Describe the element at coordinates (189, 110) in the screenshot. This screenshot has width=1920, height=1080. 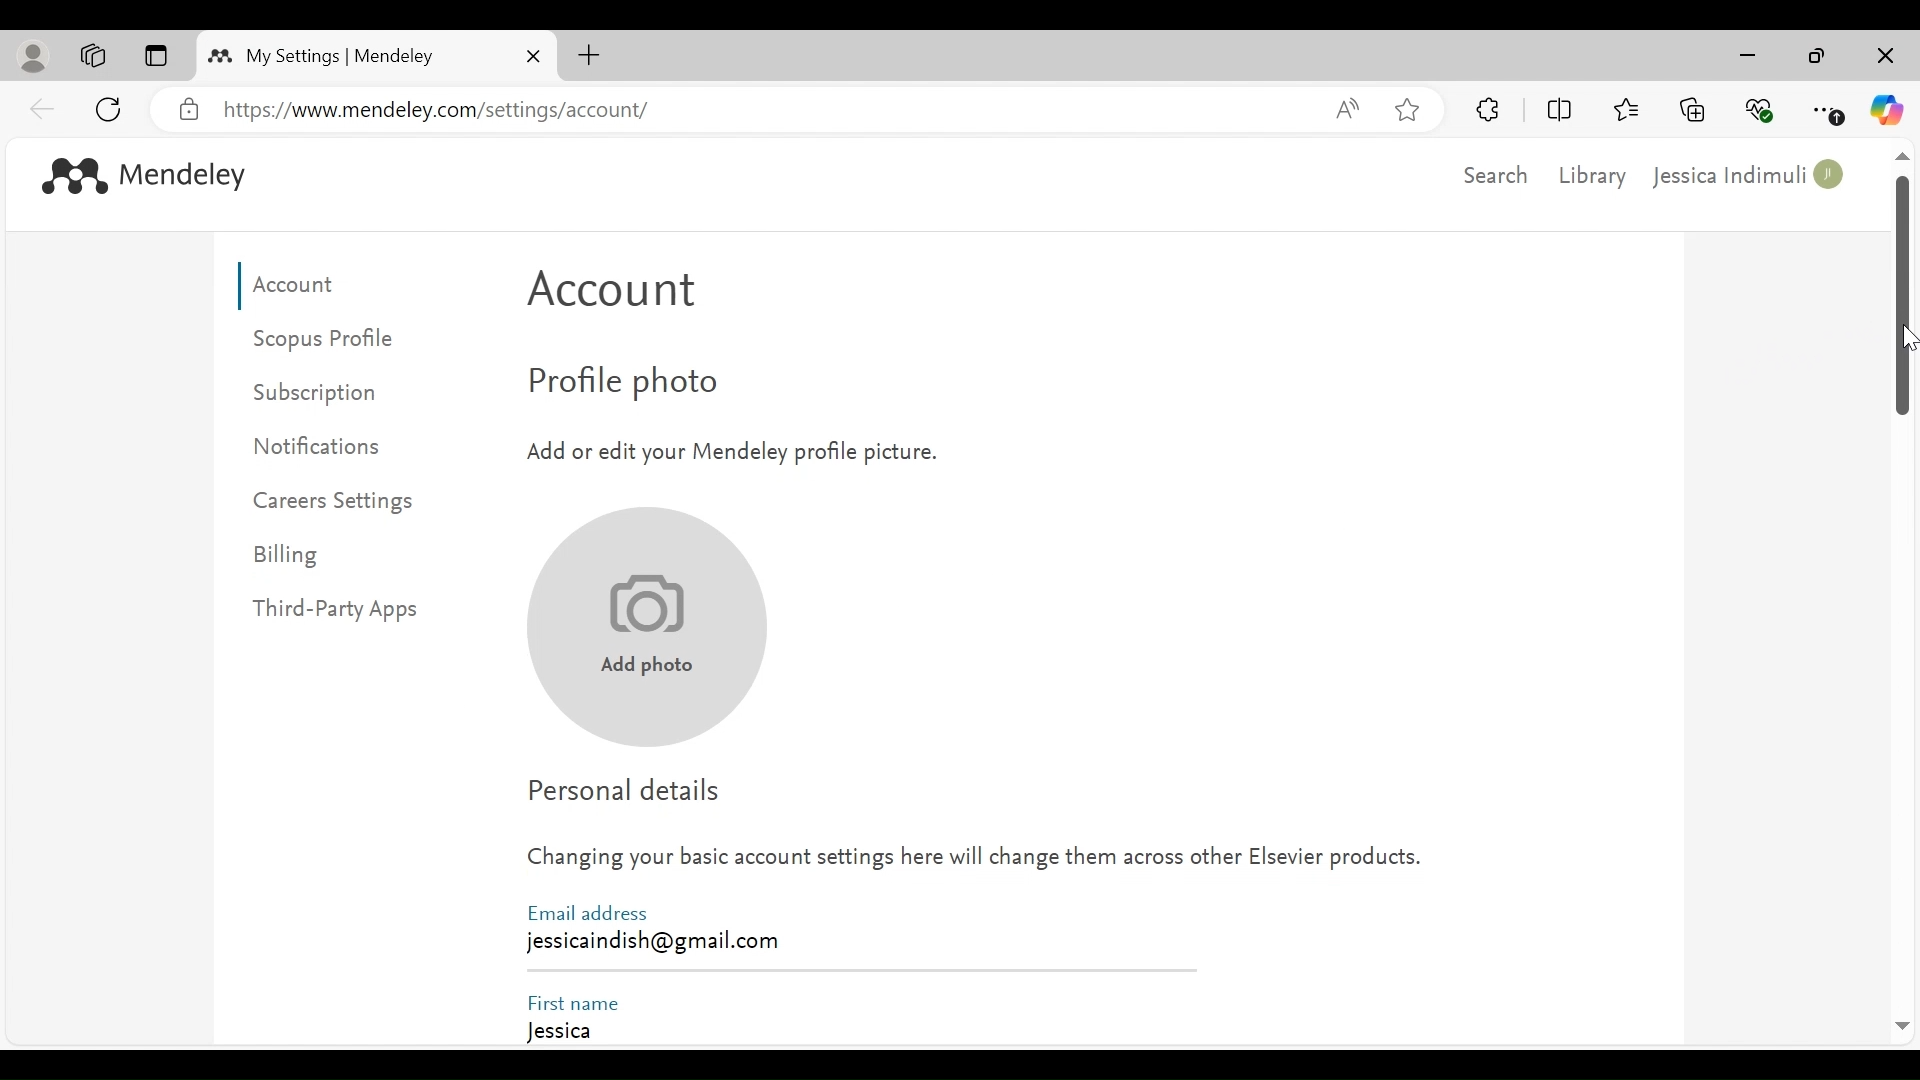
I see `verified` at that location.